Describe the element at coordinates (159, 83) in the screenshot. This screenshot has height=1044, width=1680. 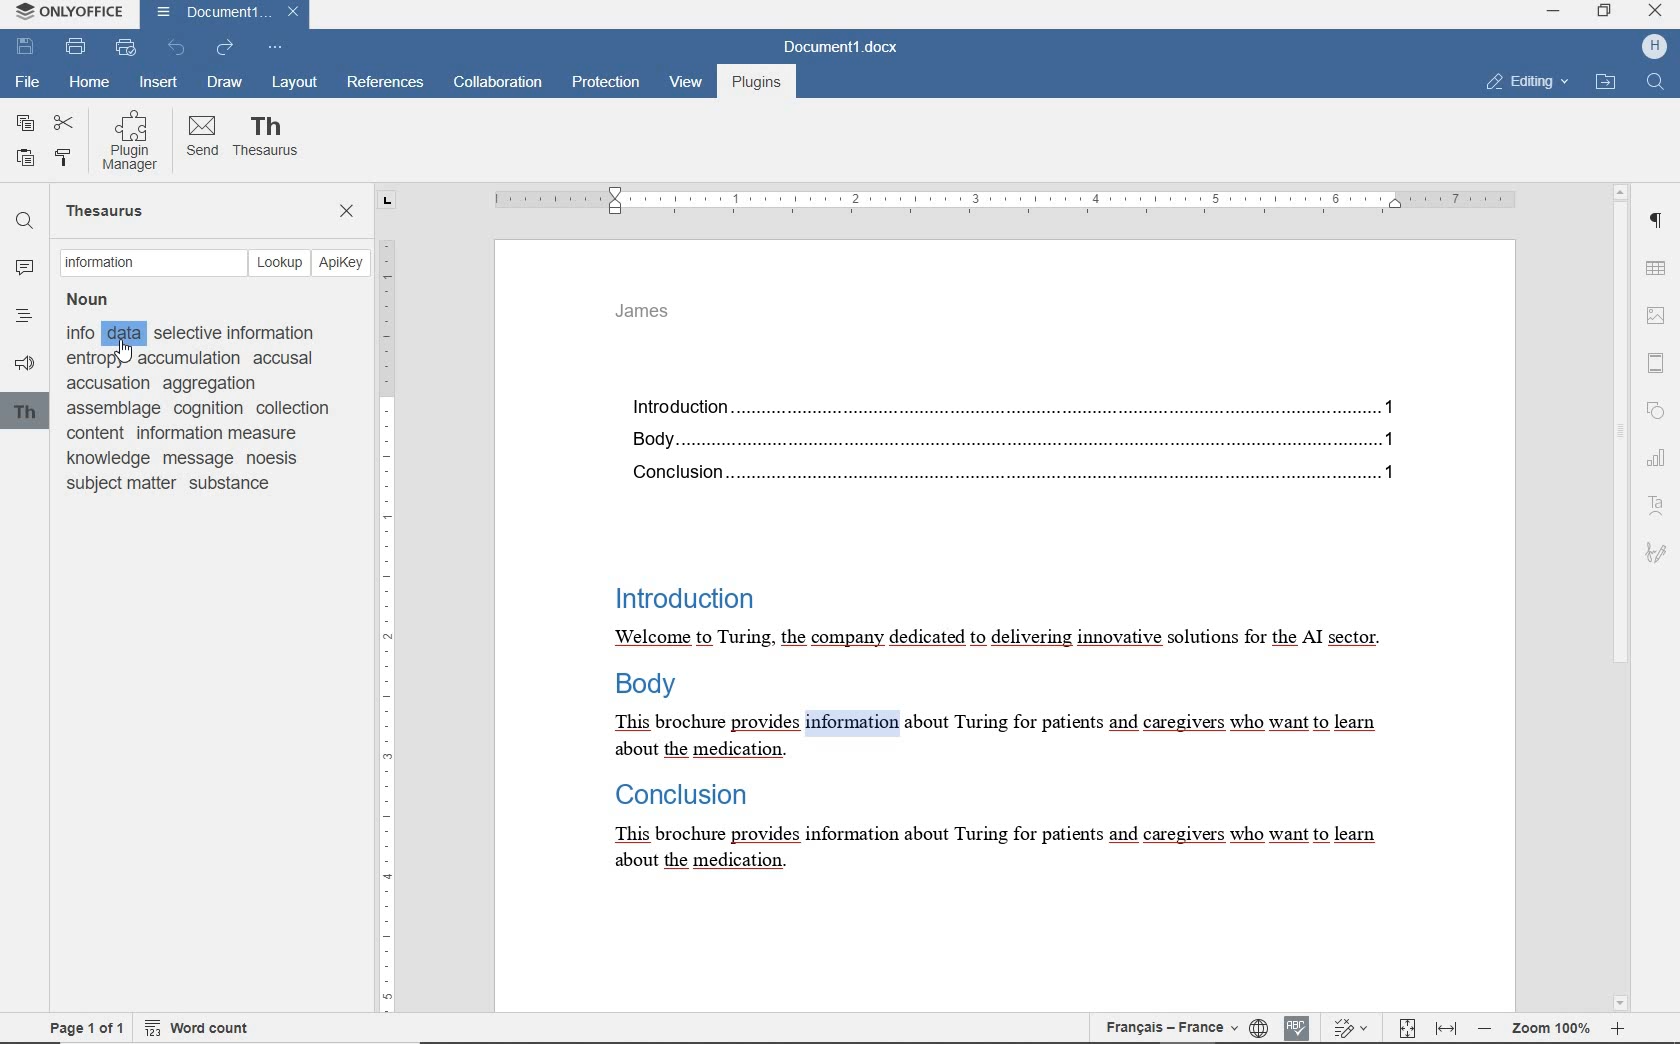
I see `INSERT` at that location.